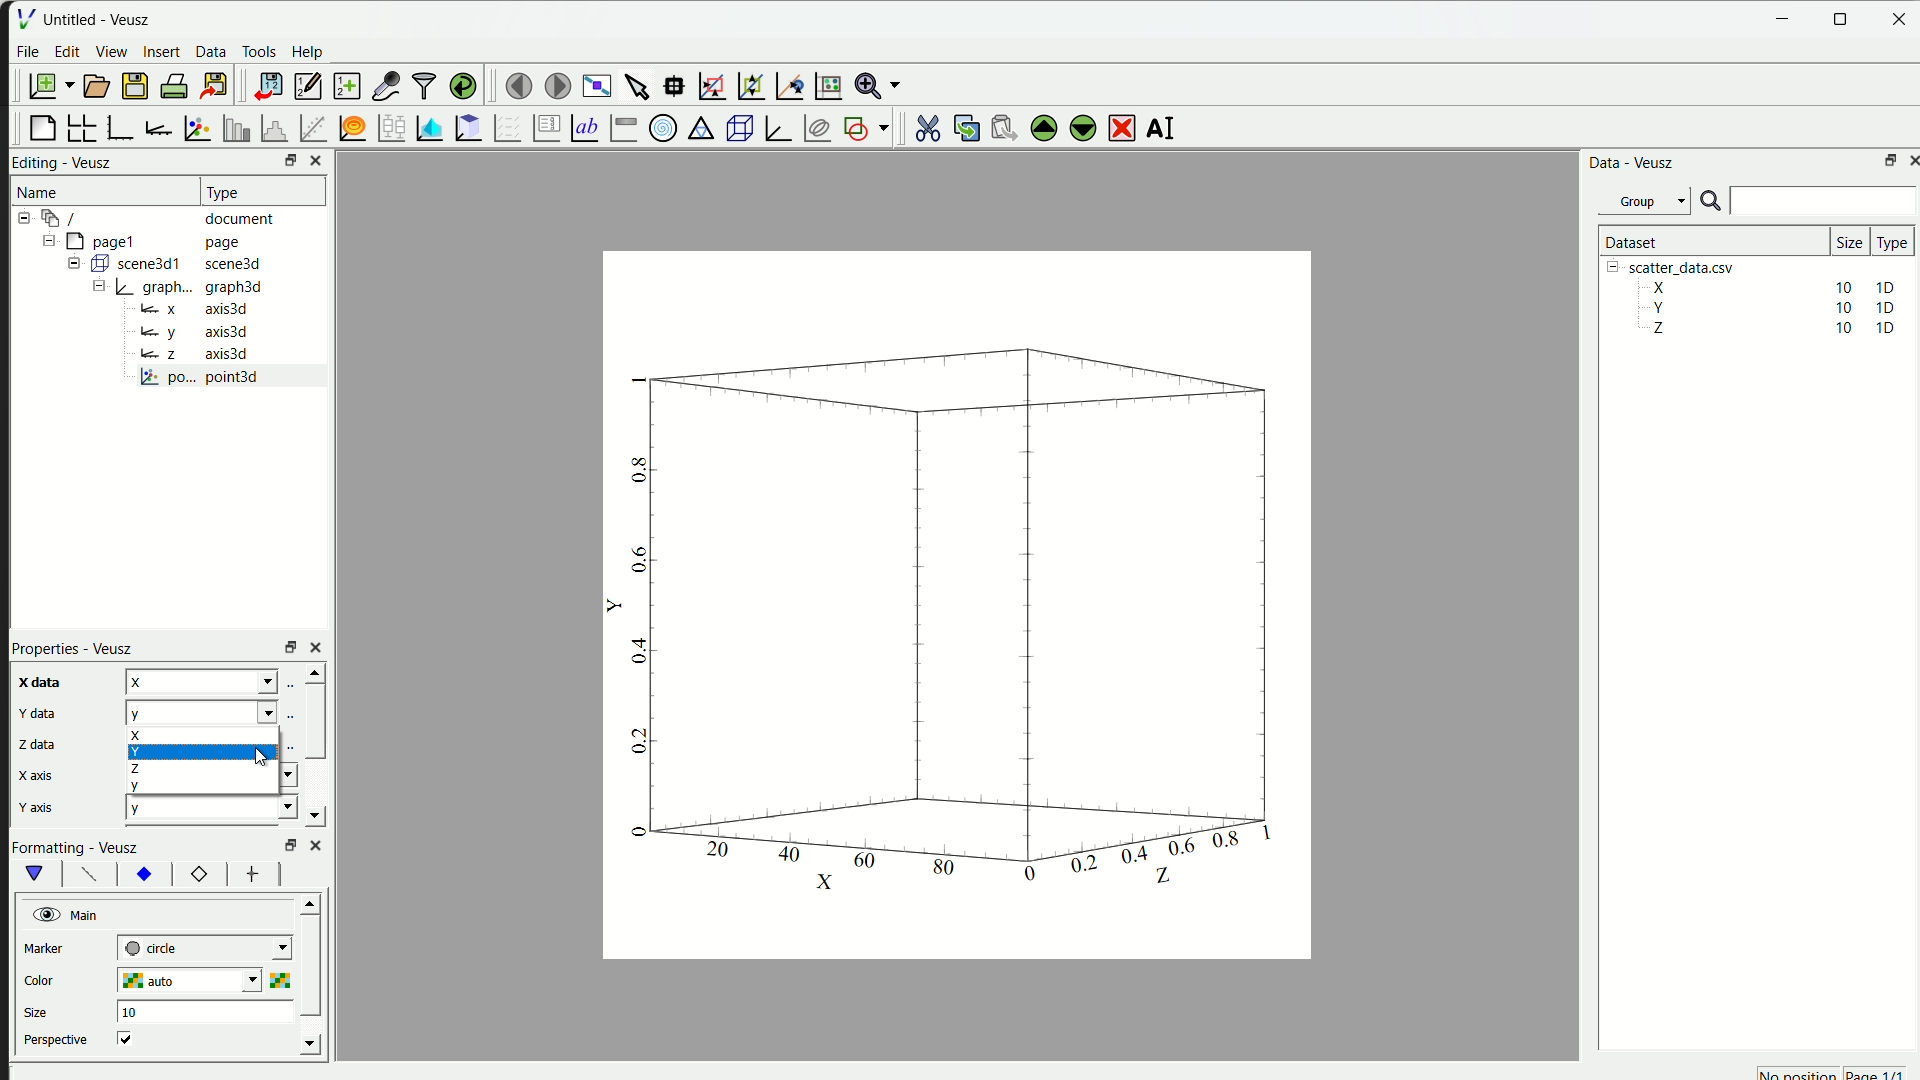 Image resolution: width=1920 pixels, height=1080 pixels. Describe the element at coordinates (313, 161) in the screenshot. I see `close` at that location.